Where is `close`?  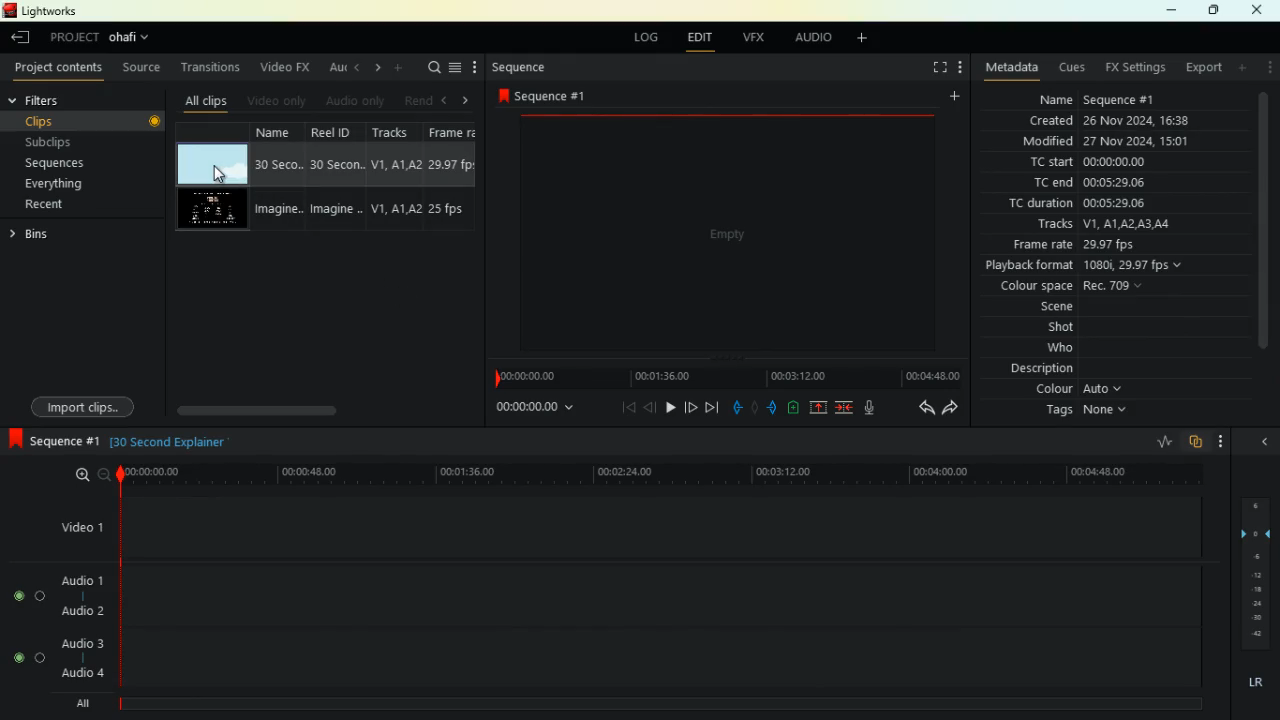 close is located at coordinates (1259, 10).